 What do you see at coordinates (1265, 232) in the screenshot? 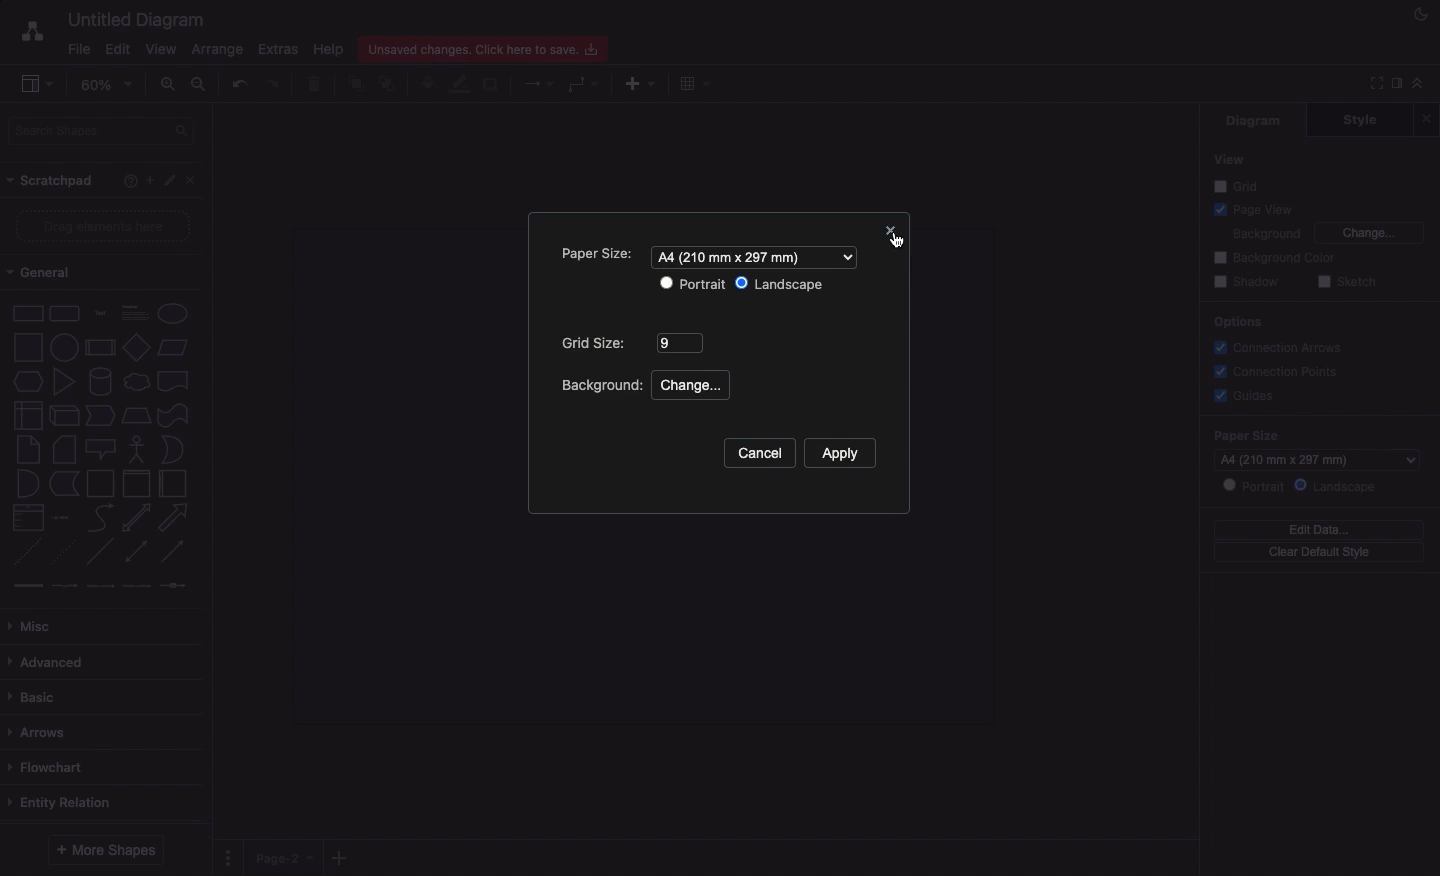
I see `Background` at bounding box center [1265, 232].